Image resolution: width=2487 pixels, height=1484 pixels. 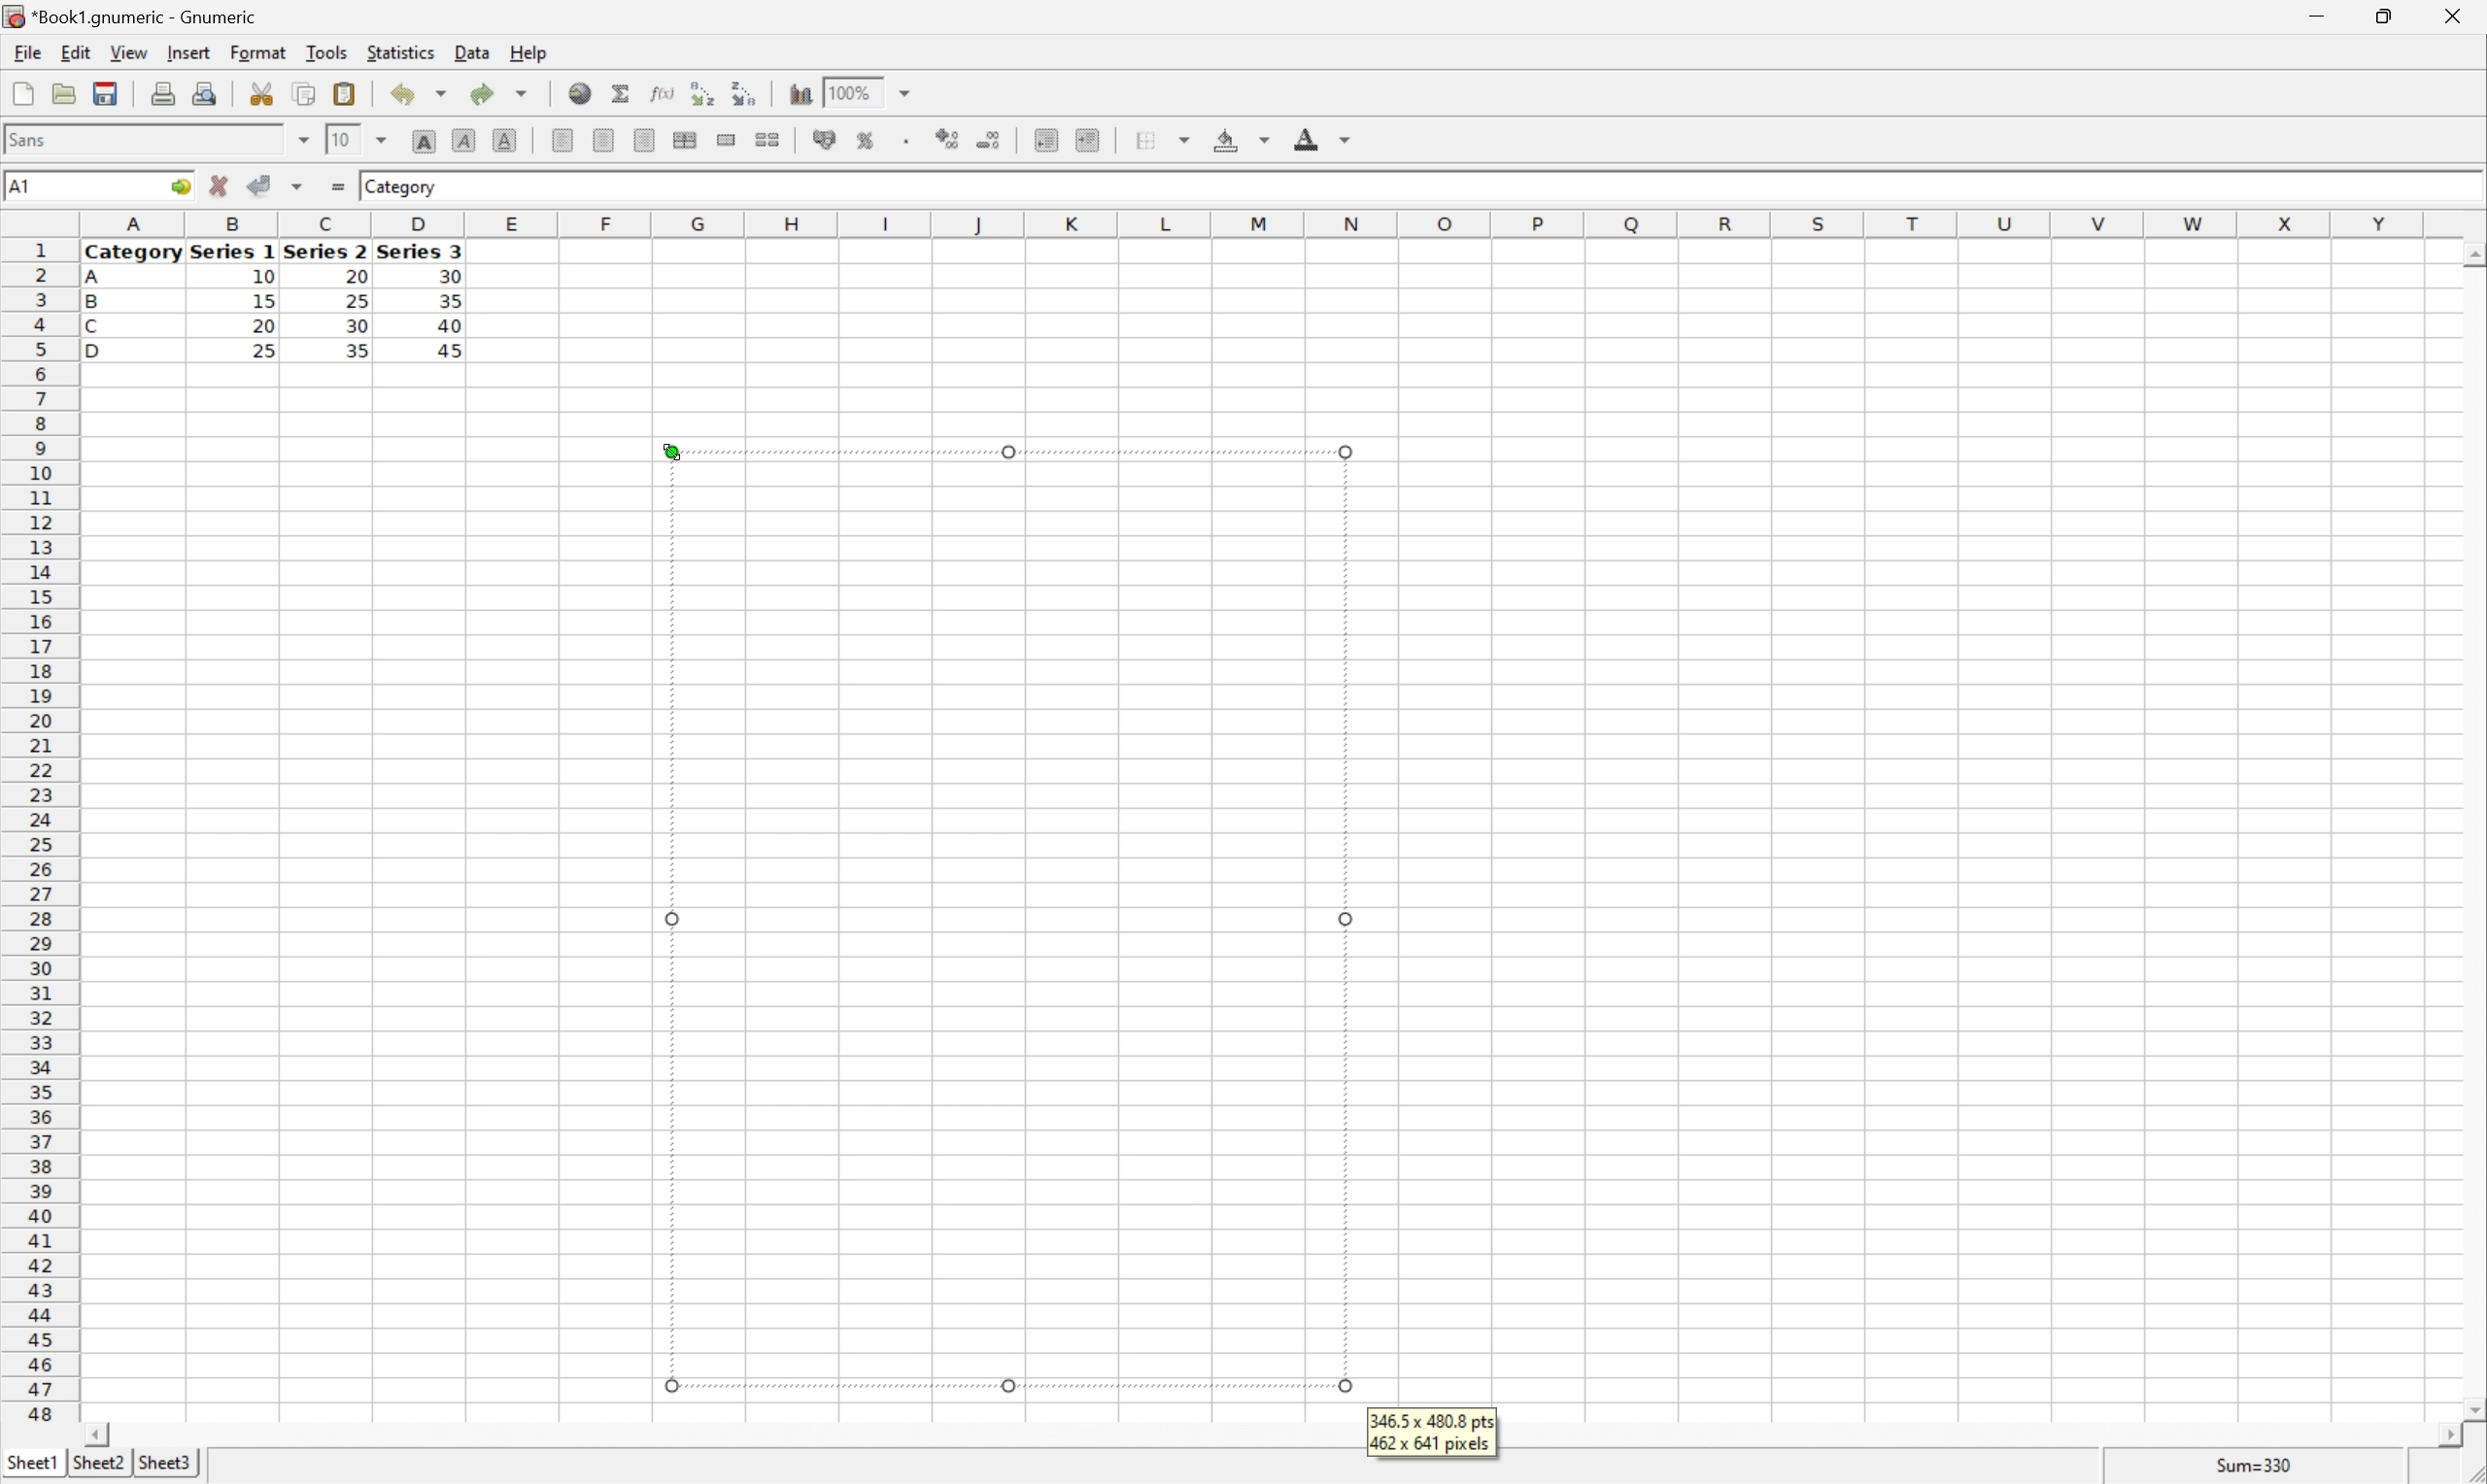 What do you see at coordinates (725, 139) in the screenshot?
I see `Merge a range of cells` at bounding box center [725, 139].